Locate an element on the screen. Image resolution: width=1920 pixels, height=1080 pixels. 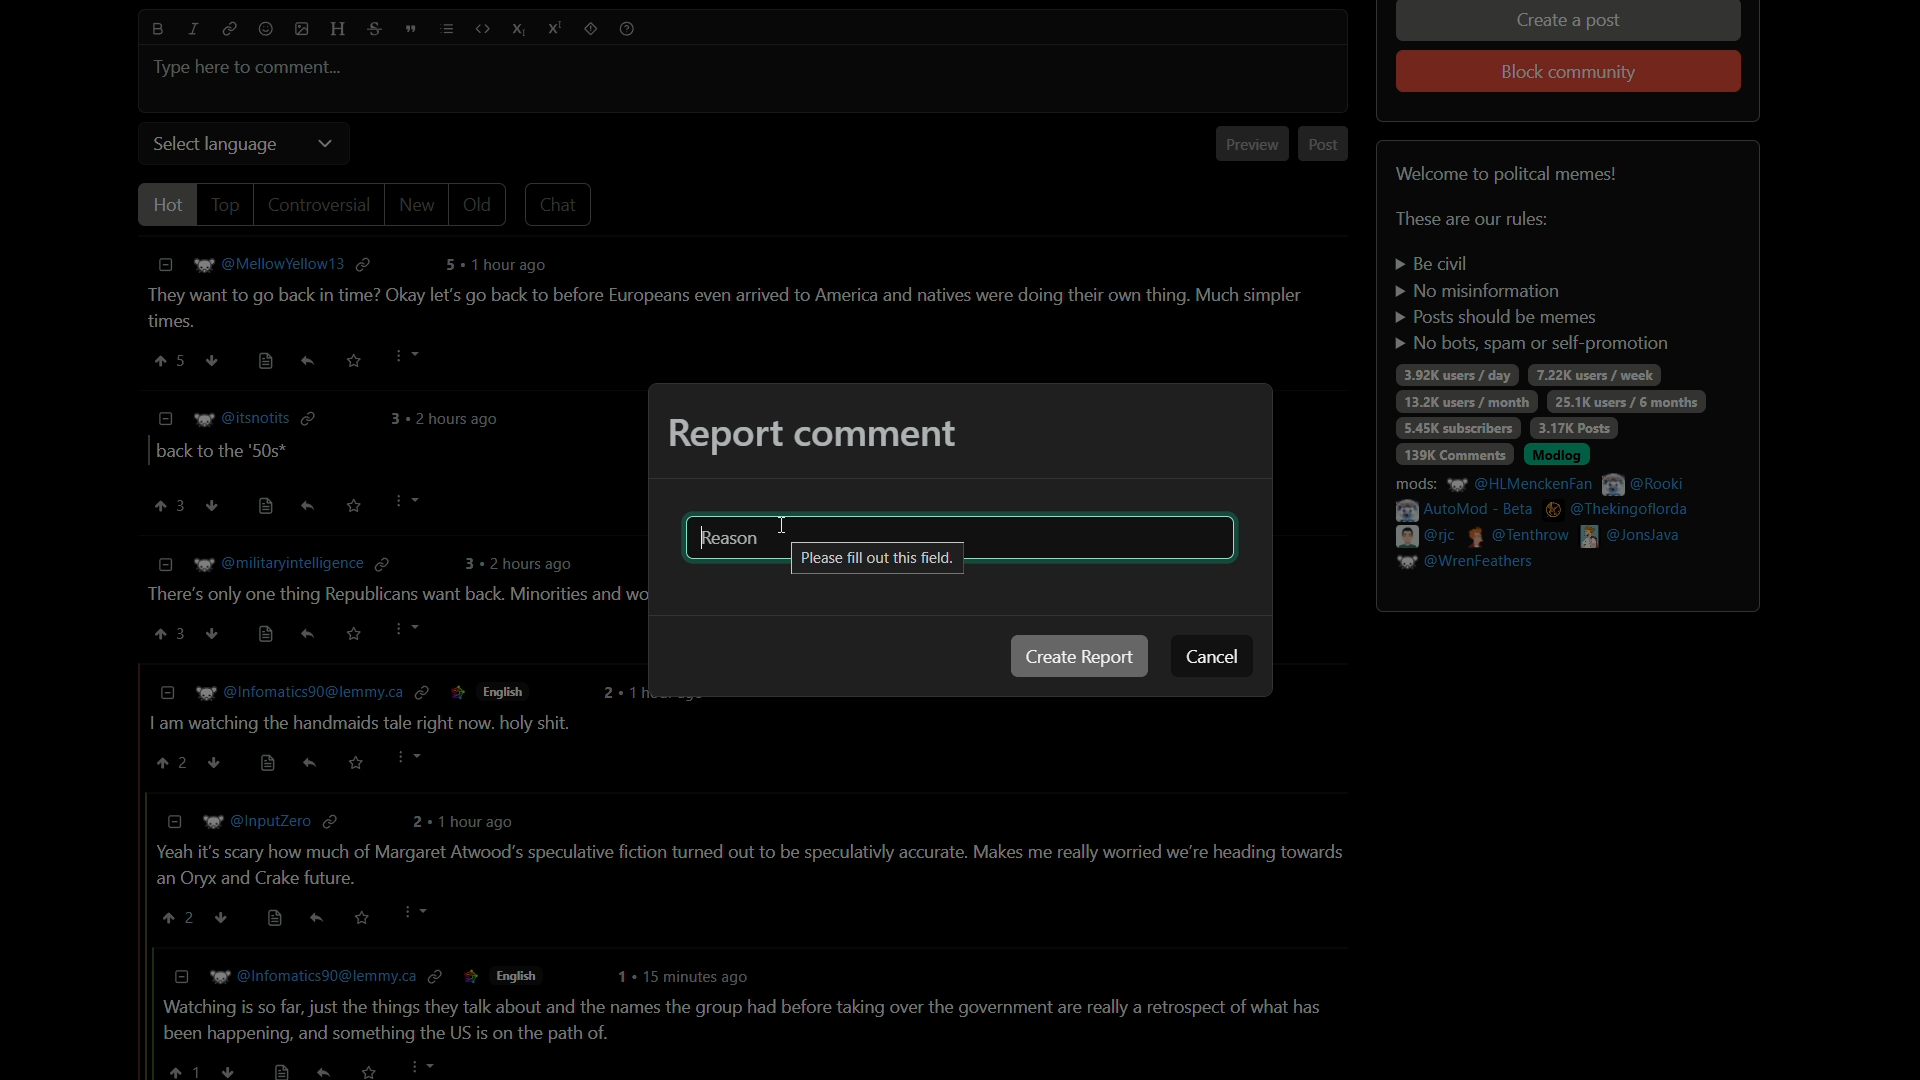
create a post is located at coordinates (1571, 23).